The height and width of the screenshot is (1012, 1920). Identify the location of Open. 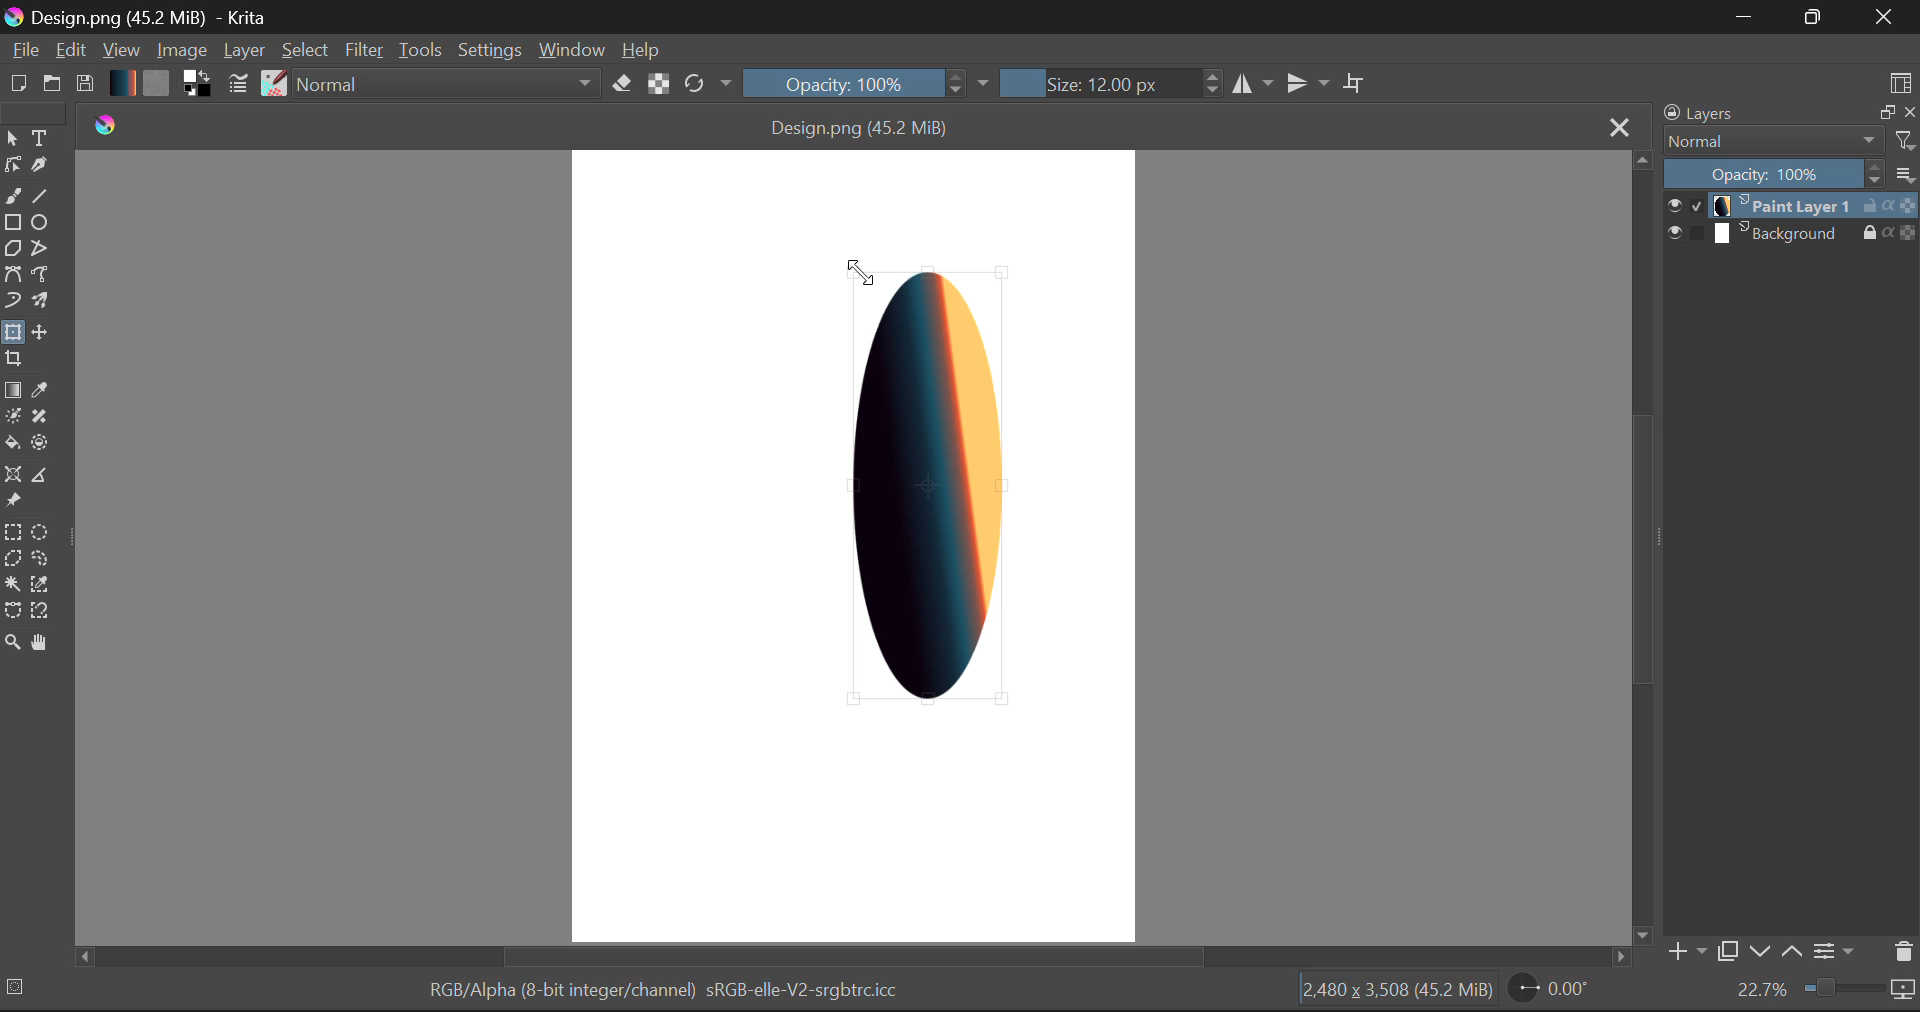
(52, 84).